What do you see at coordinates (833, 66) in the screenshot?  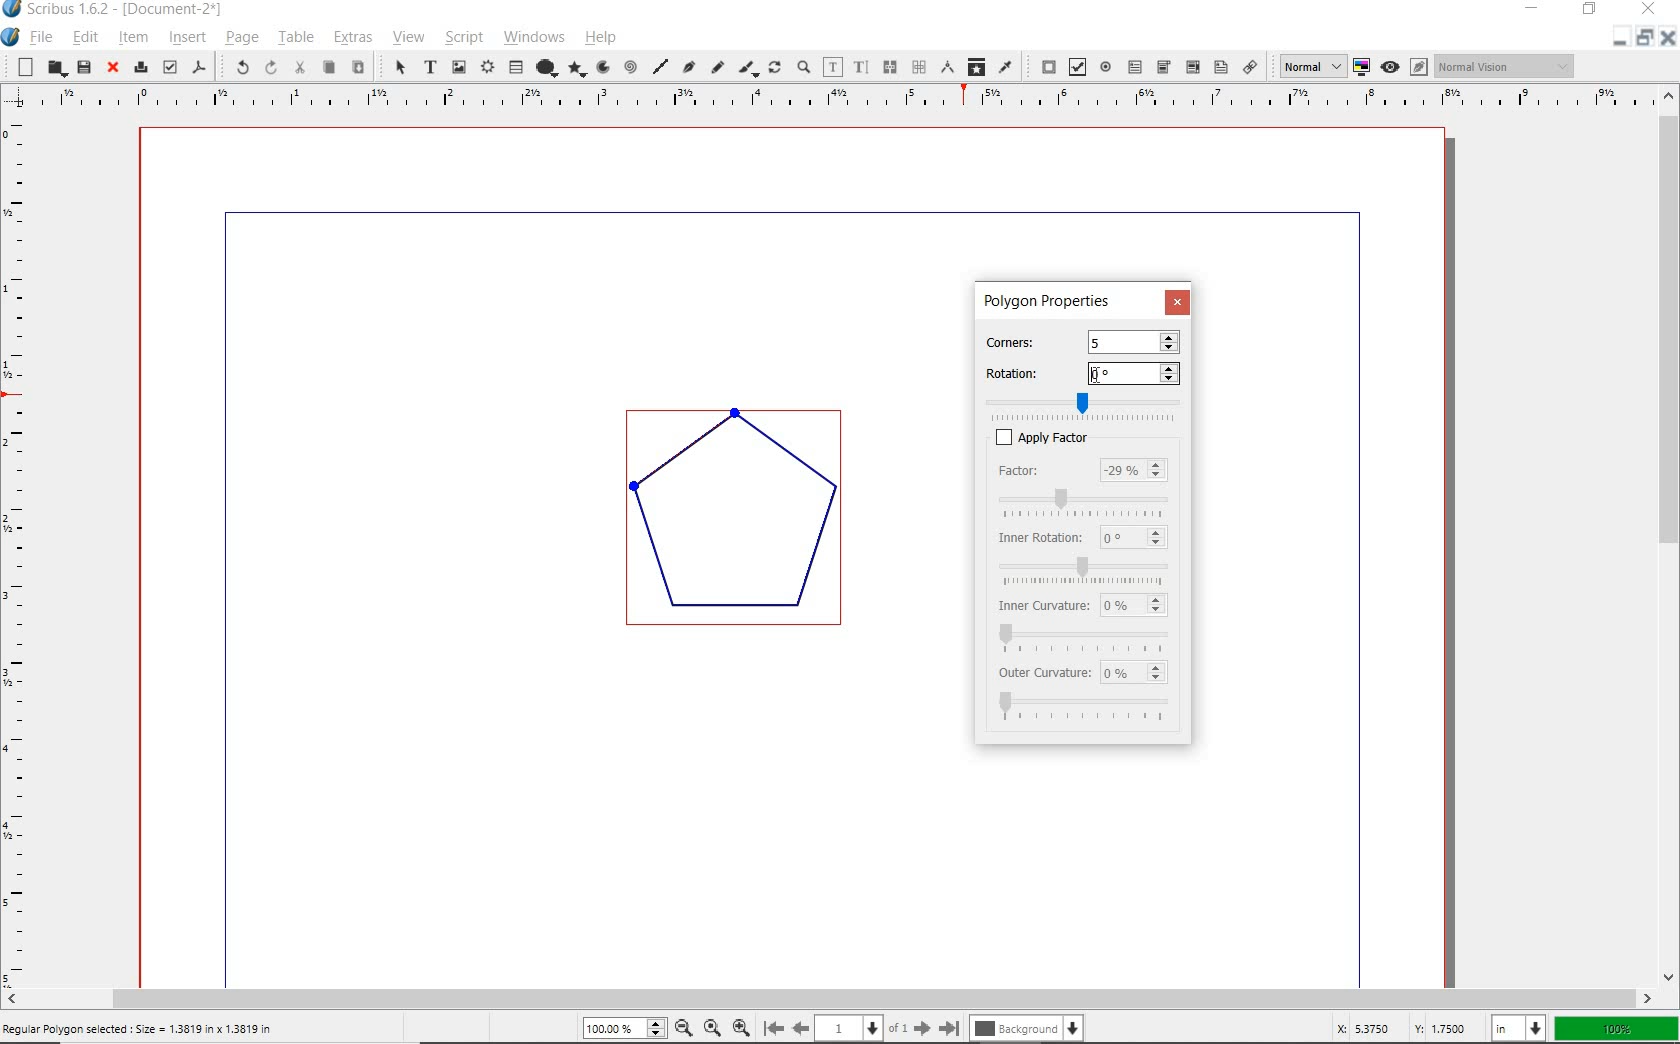 I see `edit contents of frame` at bounding box center [833, 66].